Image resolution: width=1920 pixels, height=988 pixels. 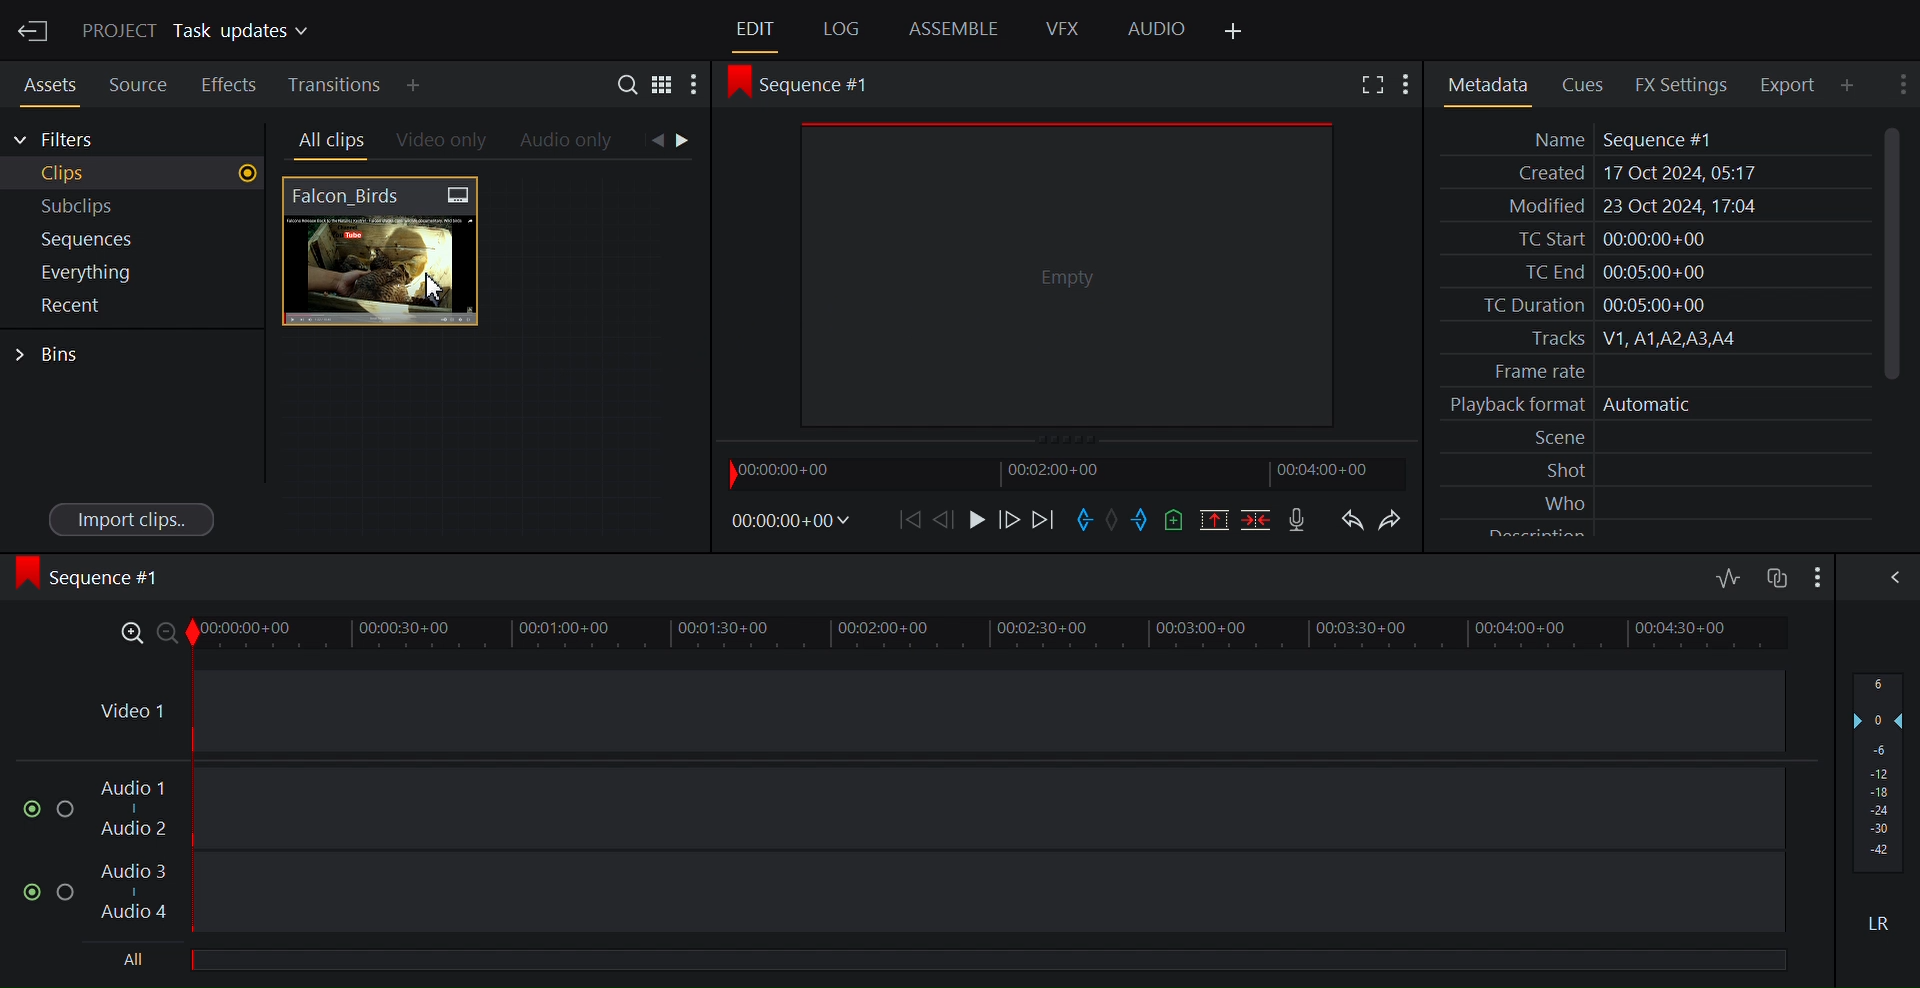 I want to click on All clips, so click(x=328, y=141).